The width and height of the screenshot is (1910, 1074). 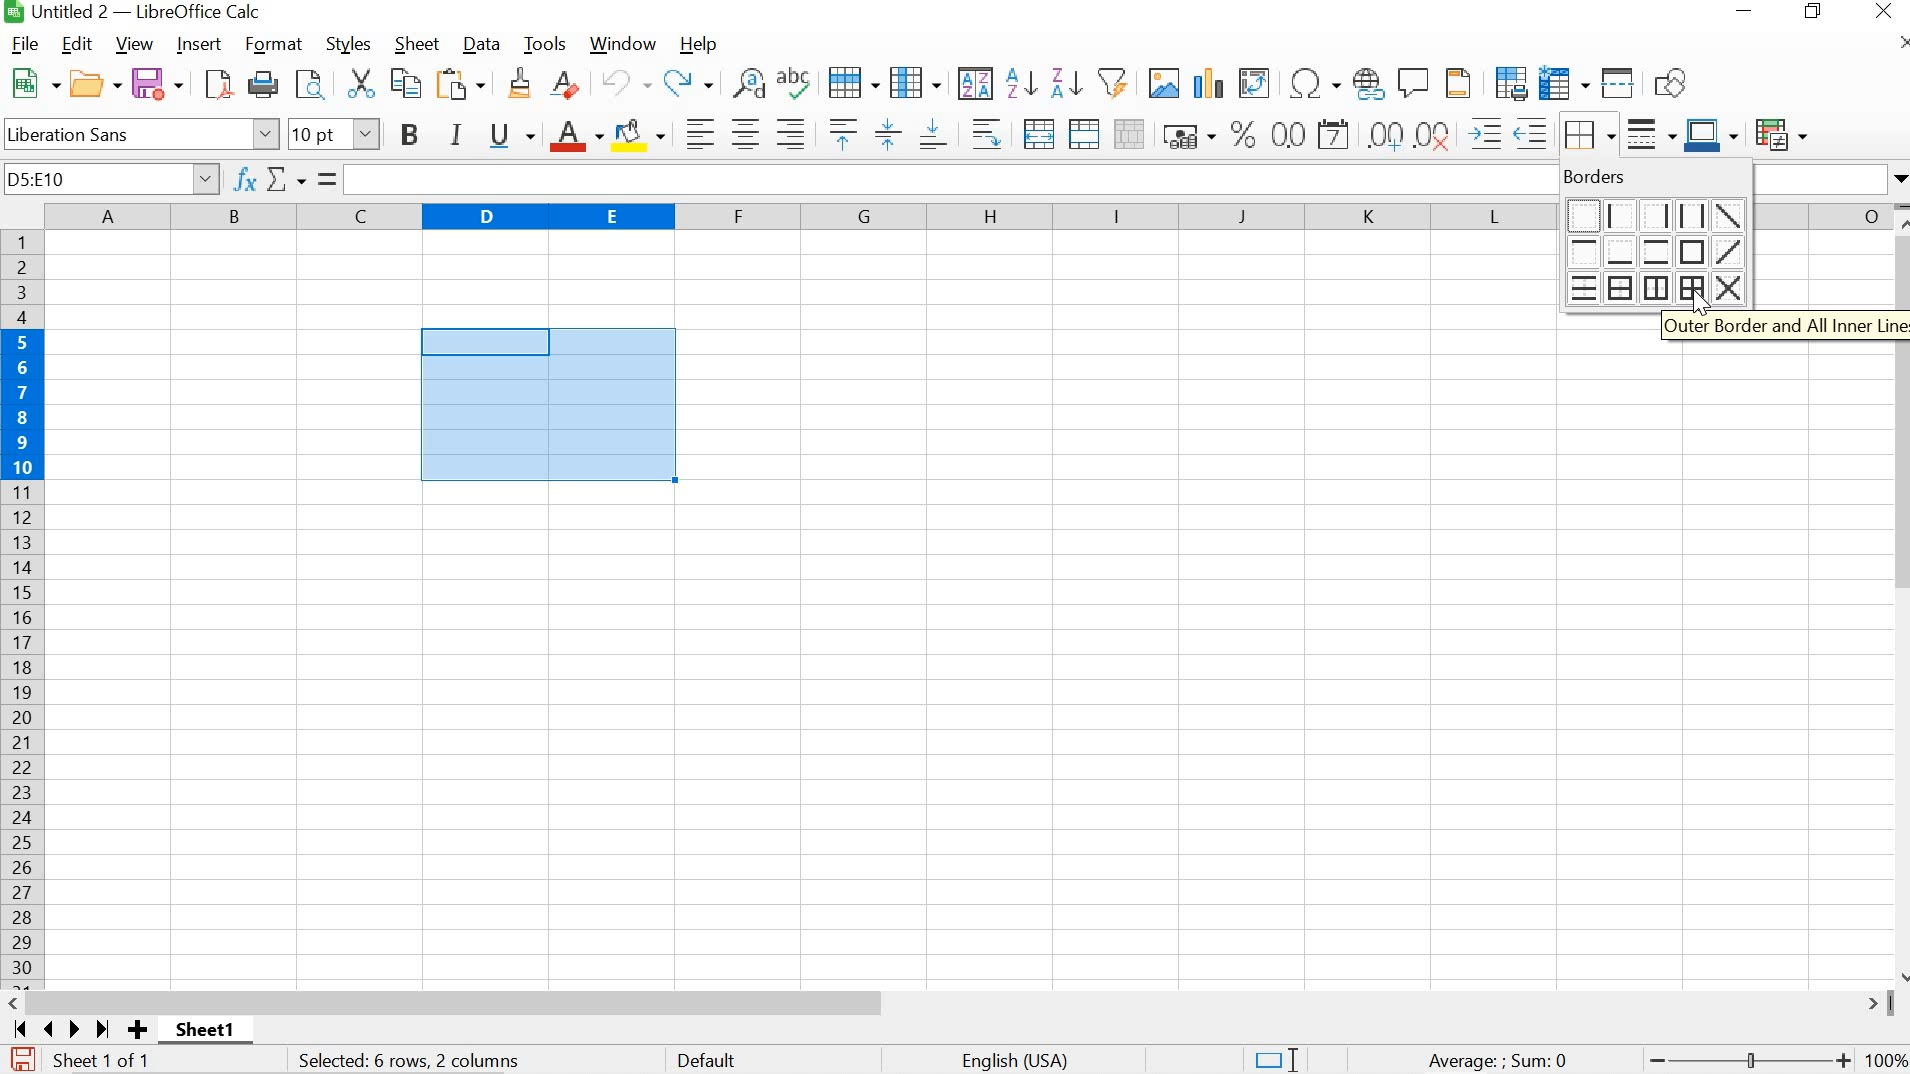 What do you see at coordinates (854, 84) in the screenshot?
I see `ROW` at bounding box center [854, 84].